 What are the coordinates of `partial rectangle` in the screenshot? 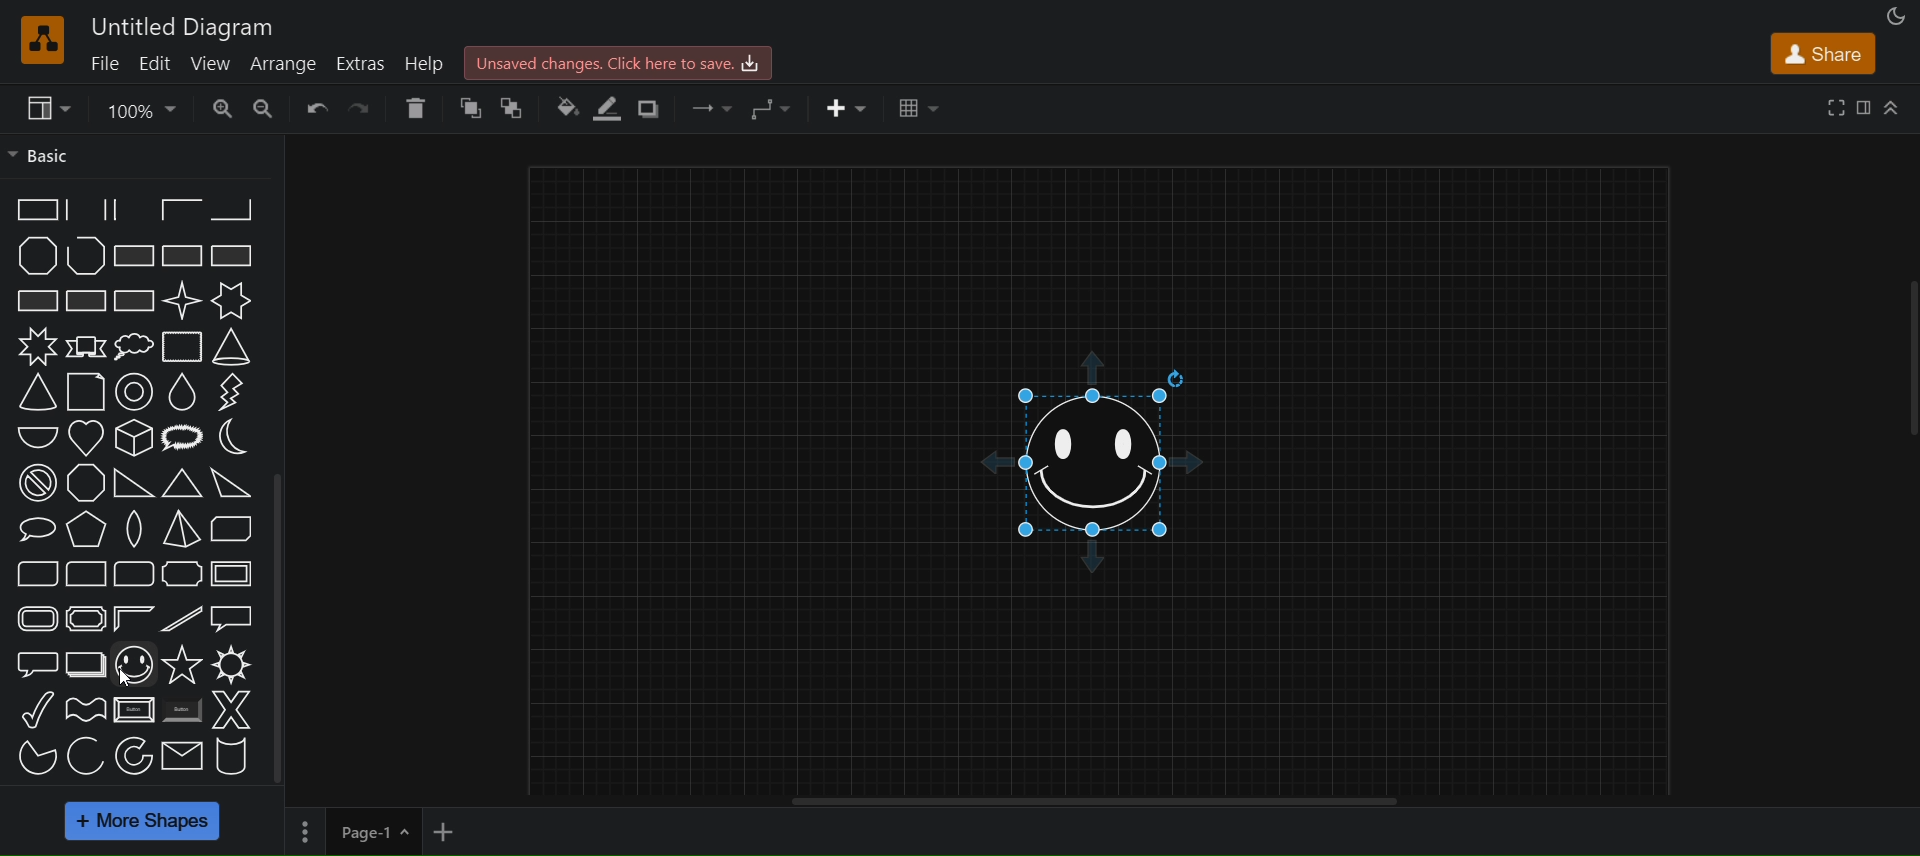 It's located at (180, 210).